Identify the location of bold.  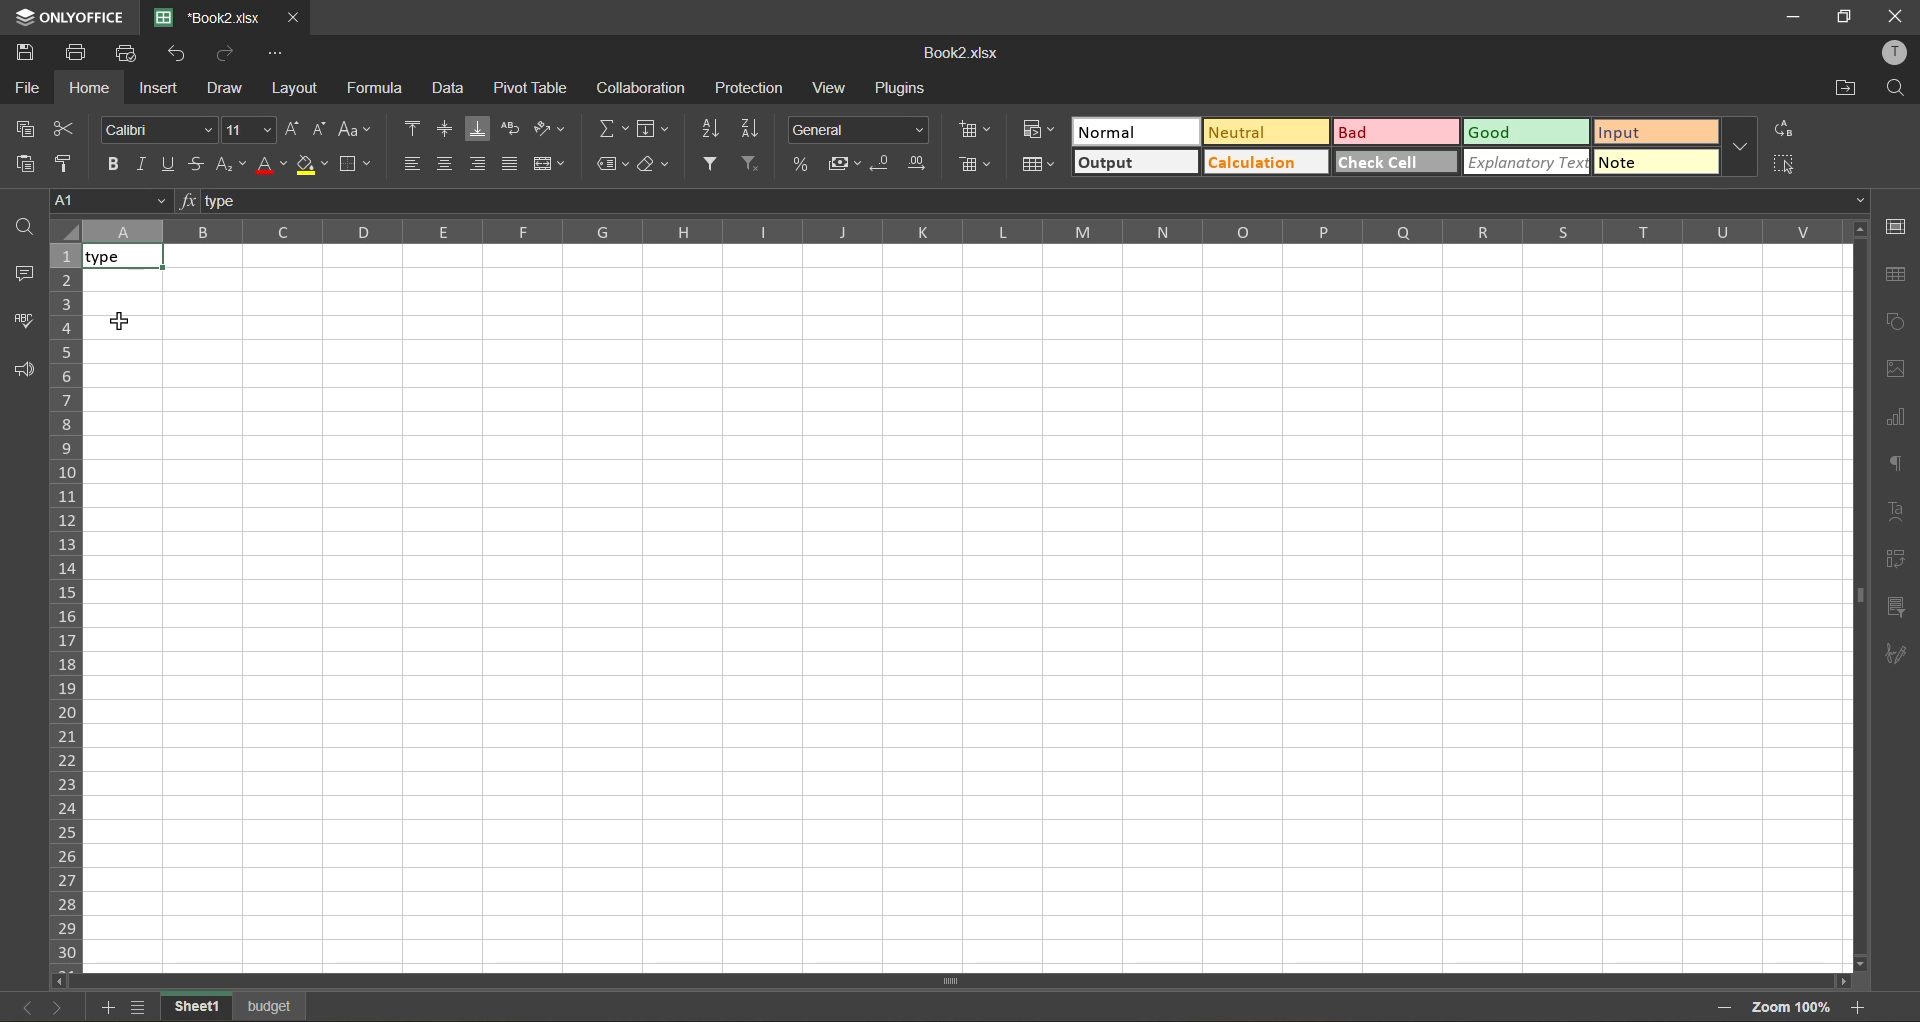
(114, 162).